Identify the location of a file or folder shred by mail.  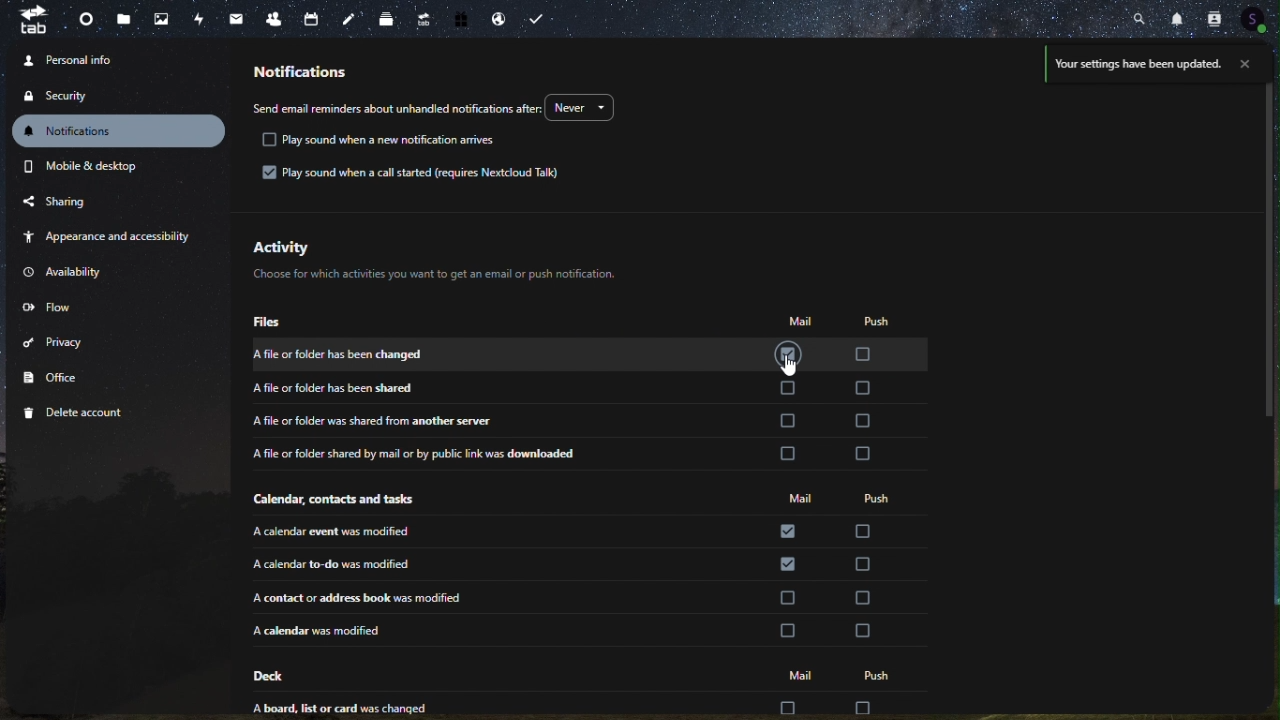
(421, 453).